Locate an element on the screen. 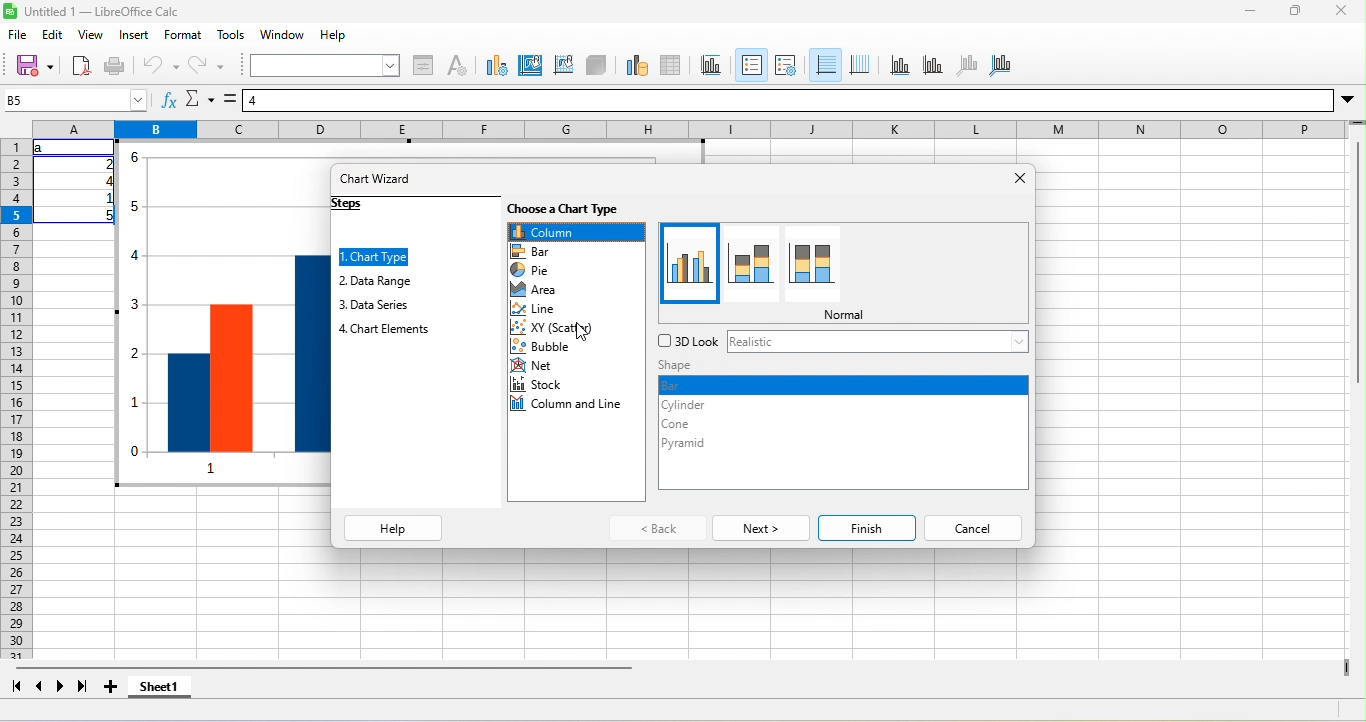 The width and height of the screenshot is (1366, 722). title is located at coordinates (712, 67).